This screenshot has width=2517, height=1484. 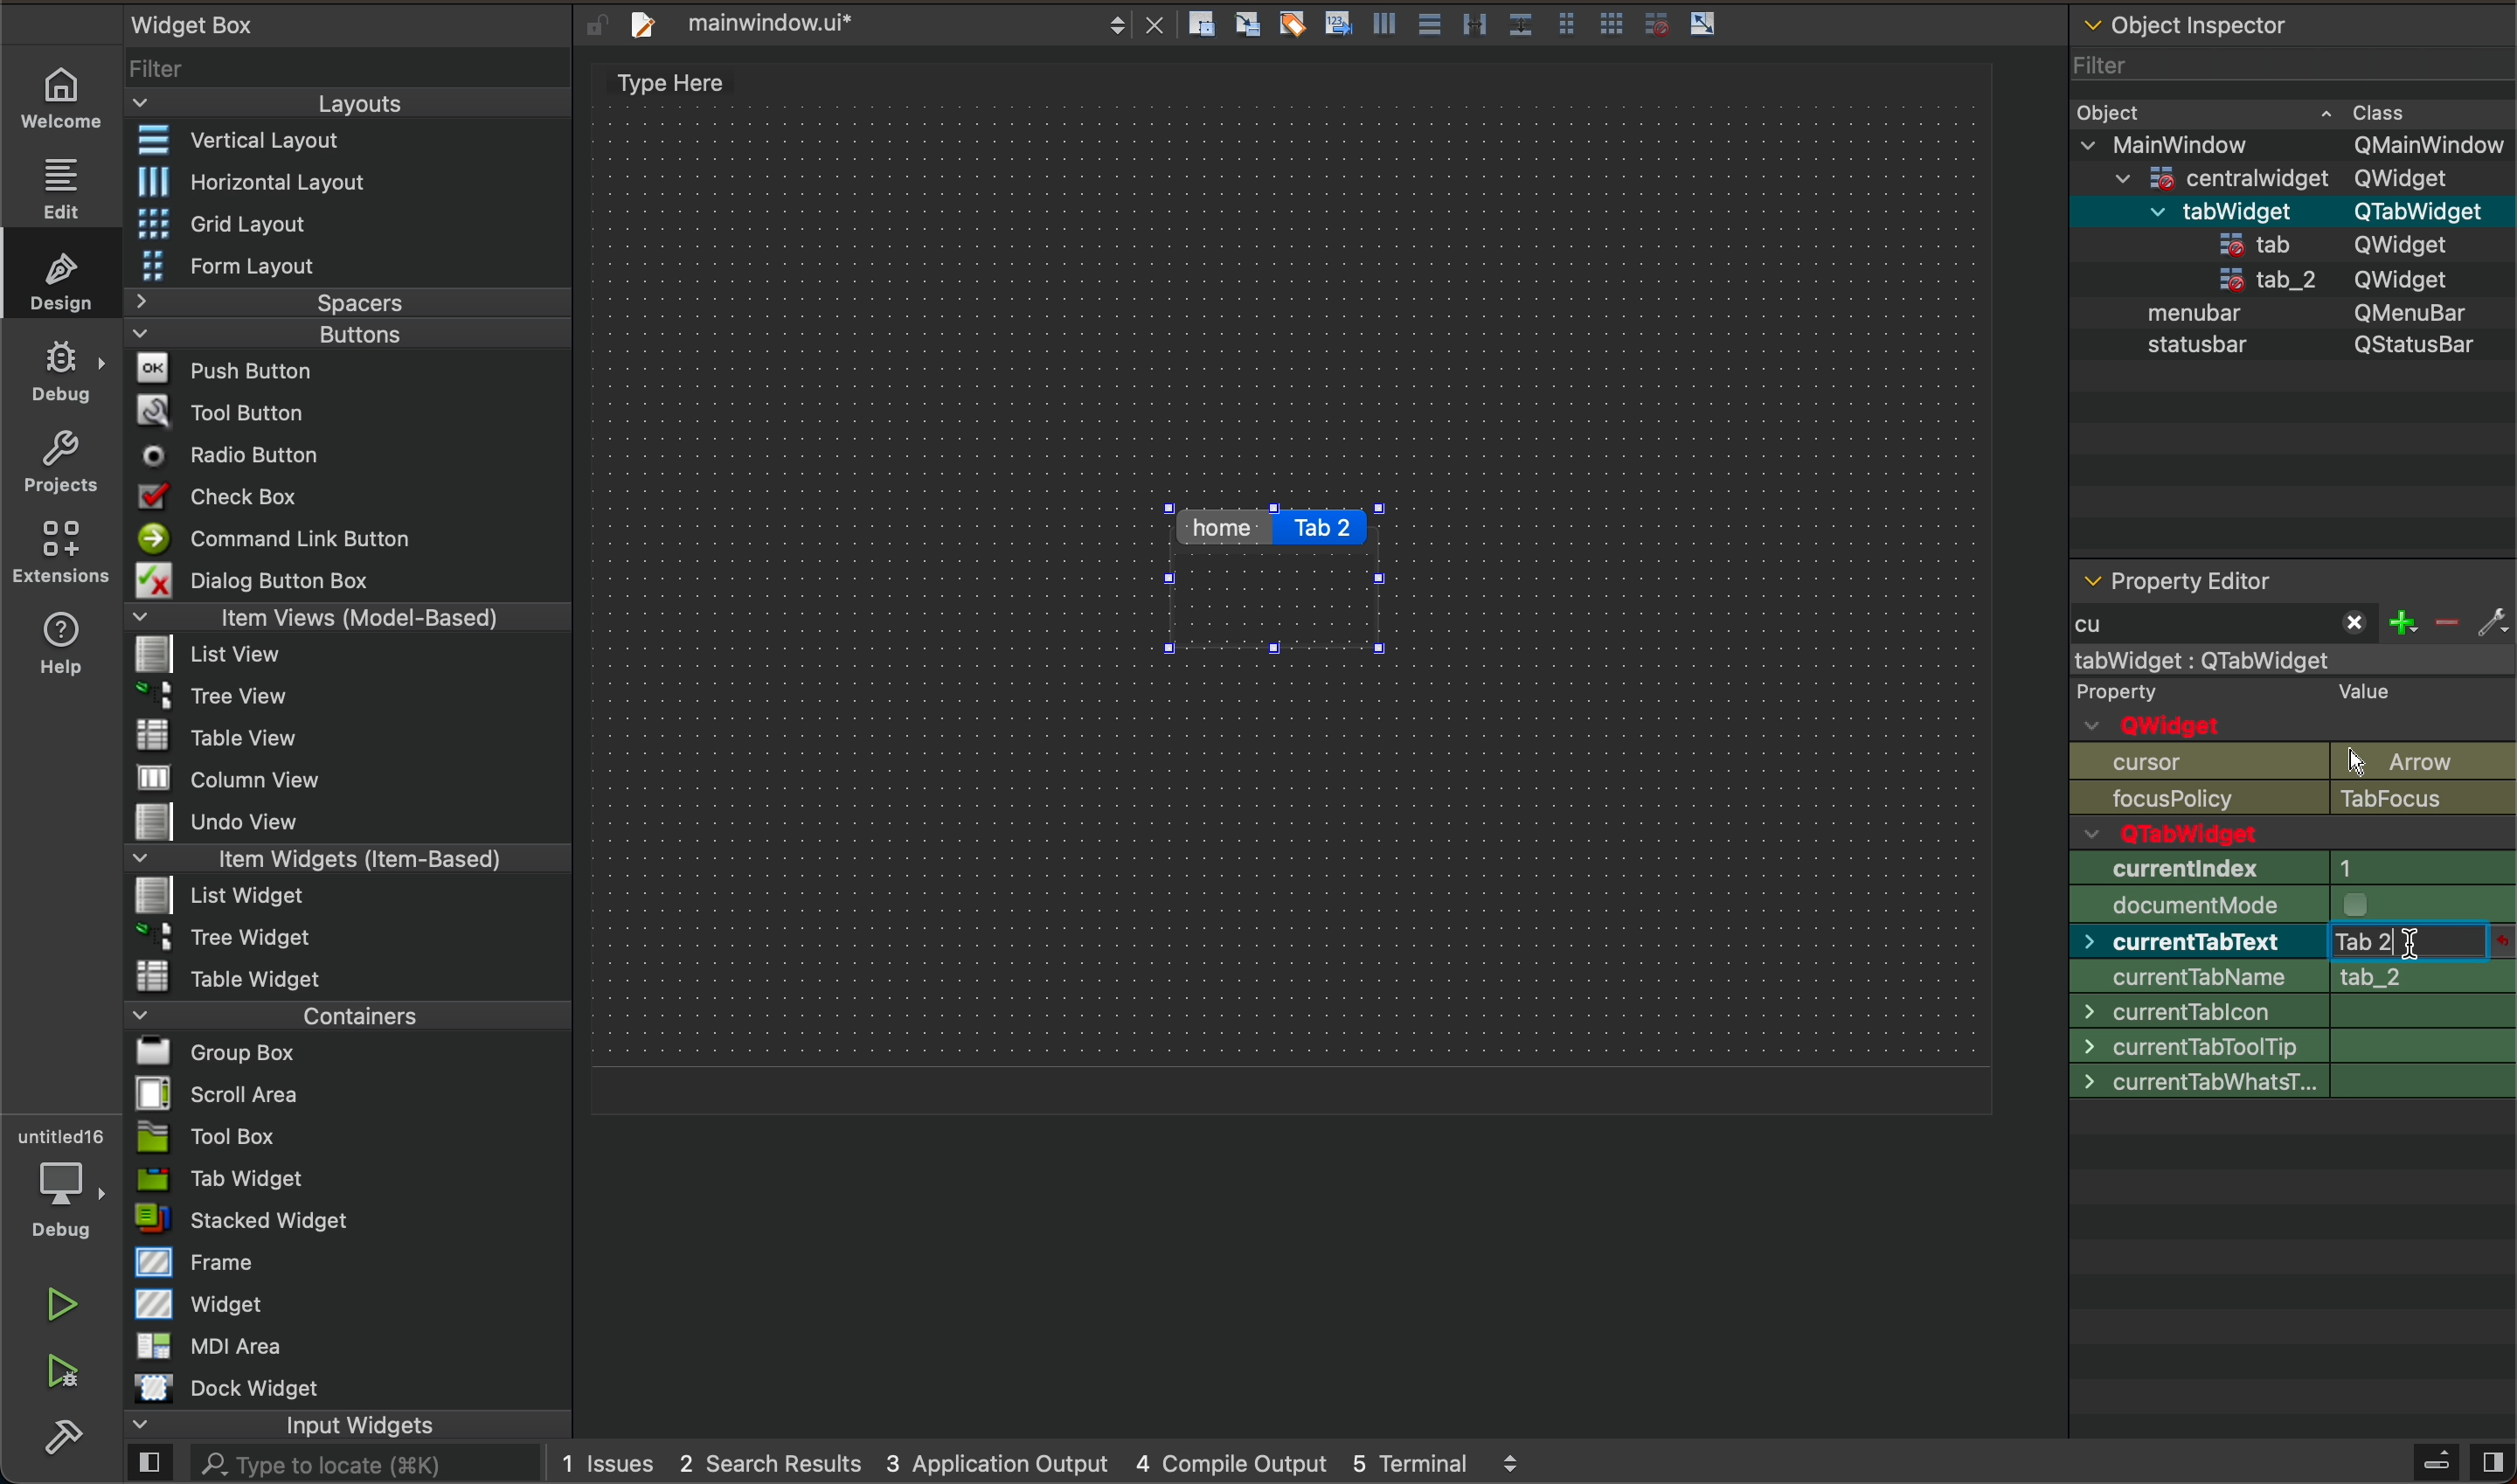 What do you see at coordinates (349, 619) in the screenshot?
I see `Item Views (Model-Based)` at bounding box center [349, 619].